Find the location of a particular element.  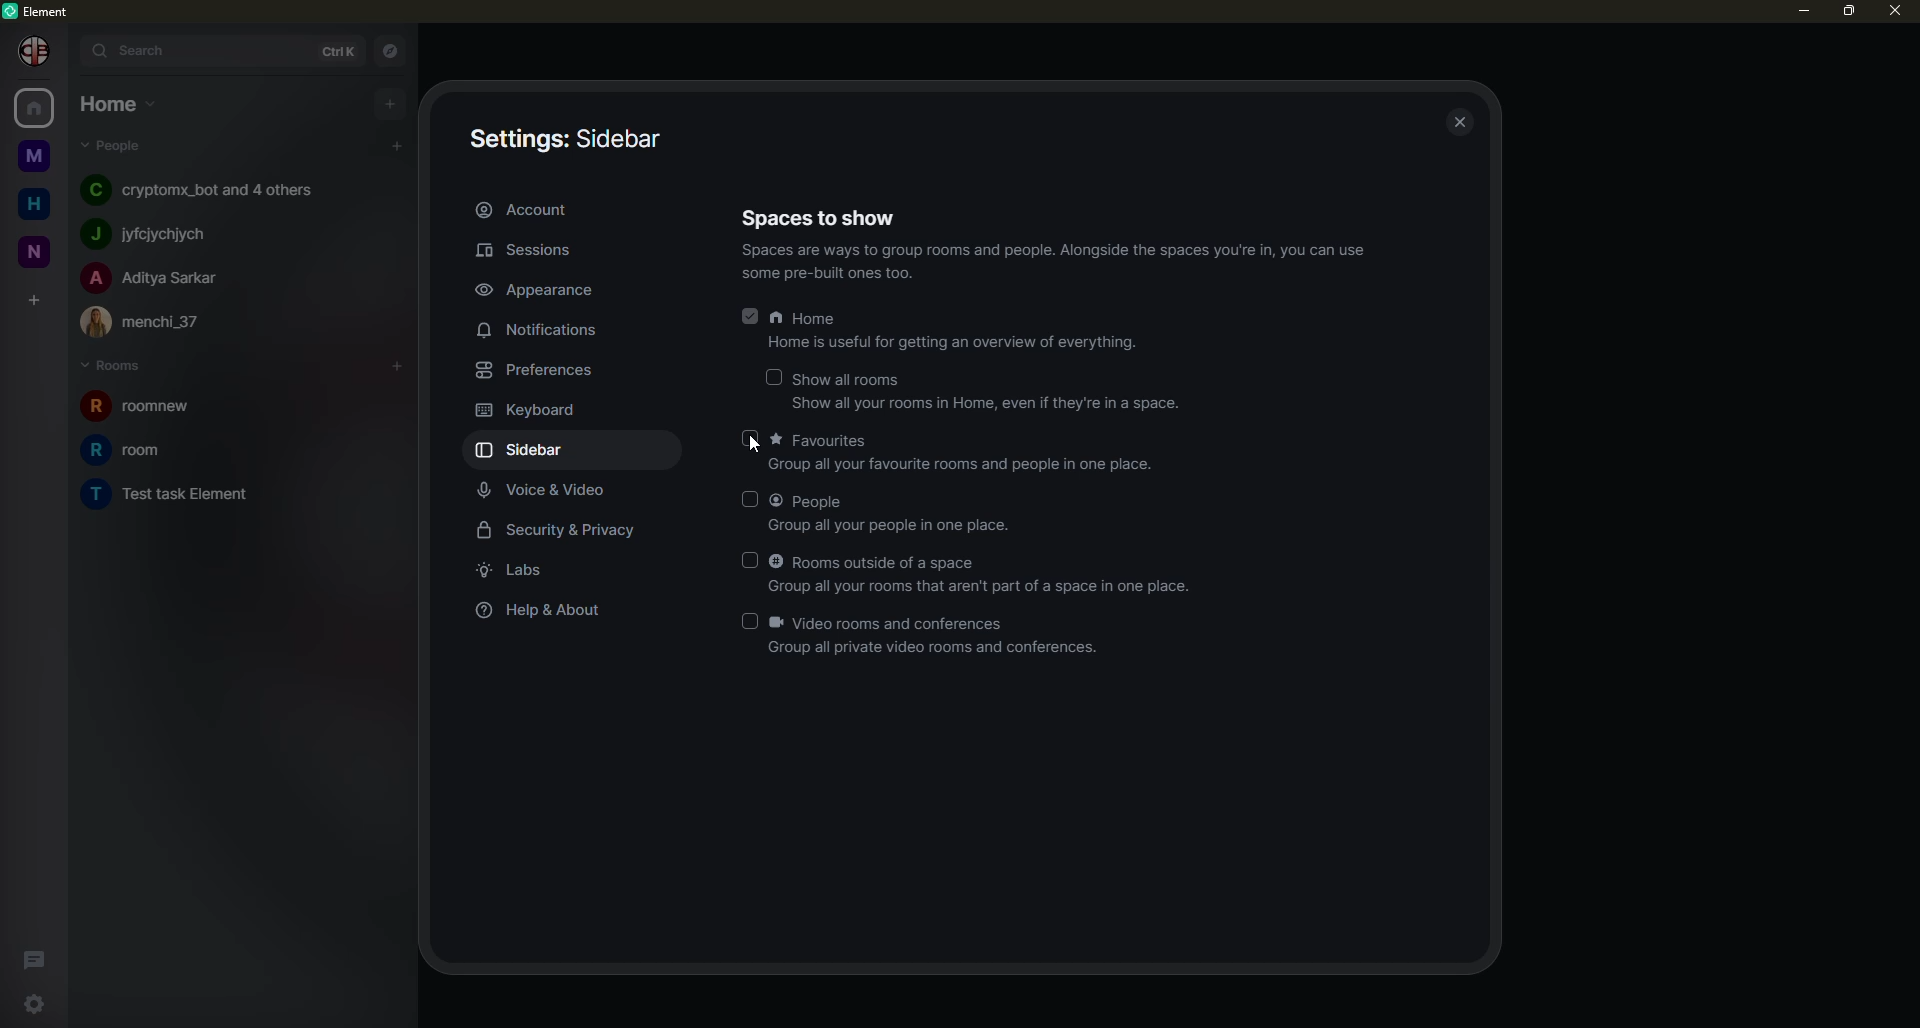

 is located at coordinates (36, 52).